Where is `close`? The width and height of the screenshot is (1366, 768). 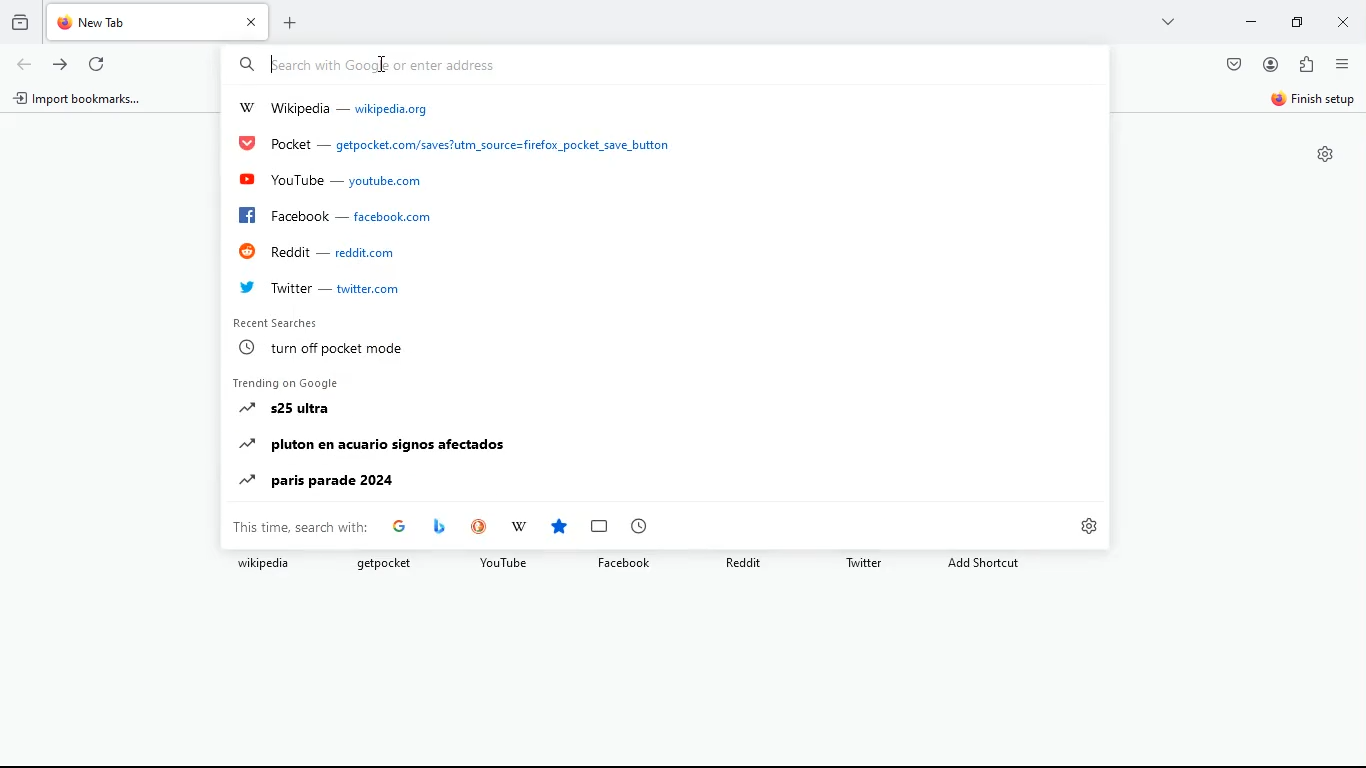 close is located at coordinates (1343, 24).